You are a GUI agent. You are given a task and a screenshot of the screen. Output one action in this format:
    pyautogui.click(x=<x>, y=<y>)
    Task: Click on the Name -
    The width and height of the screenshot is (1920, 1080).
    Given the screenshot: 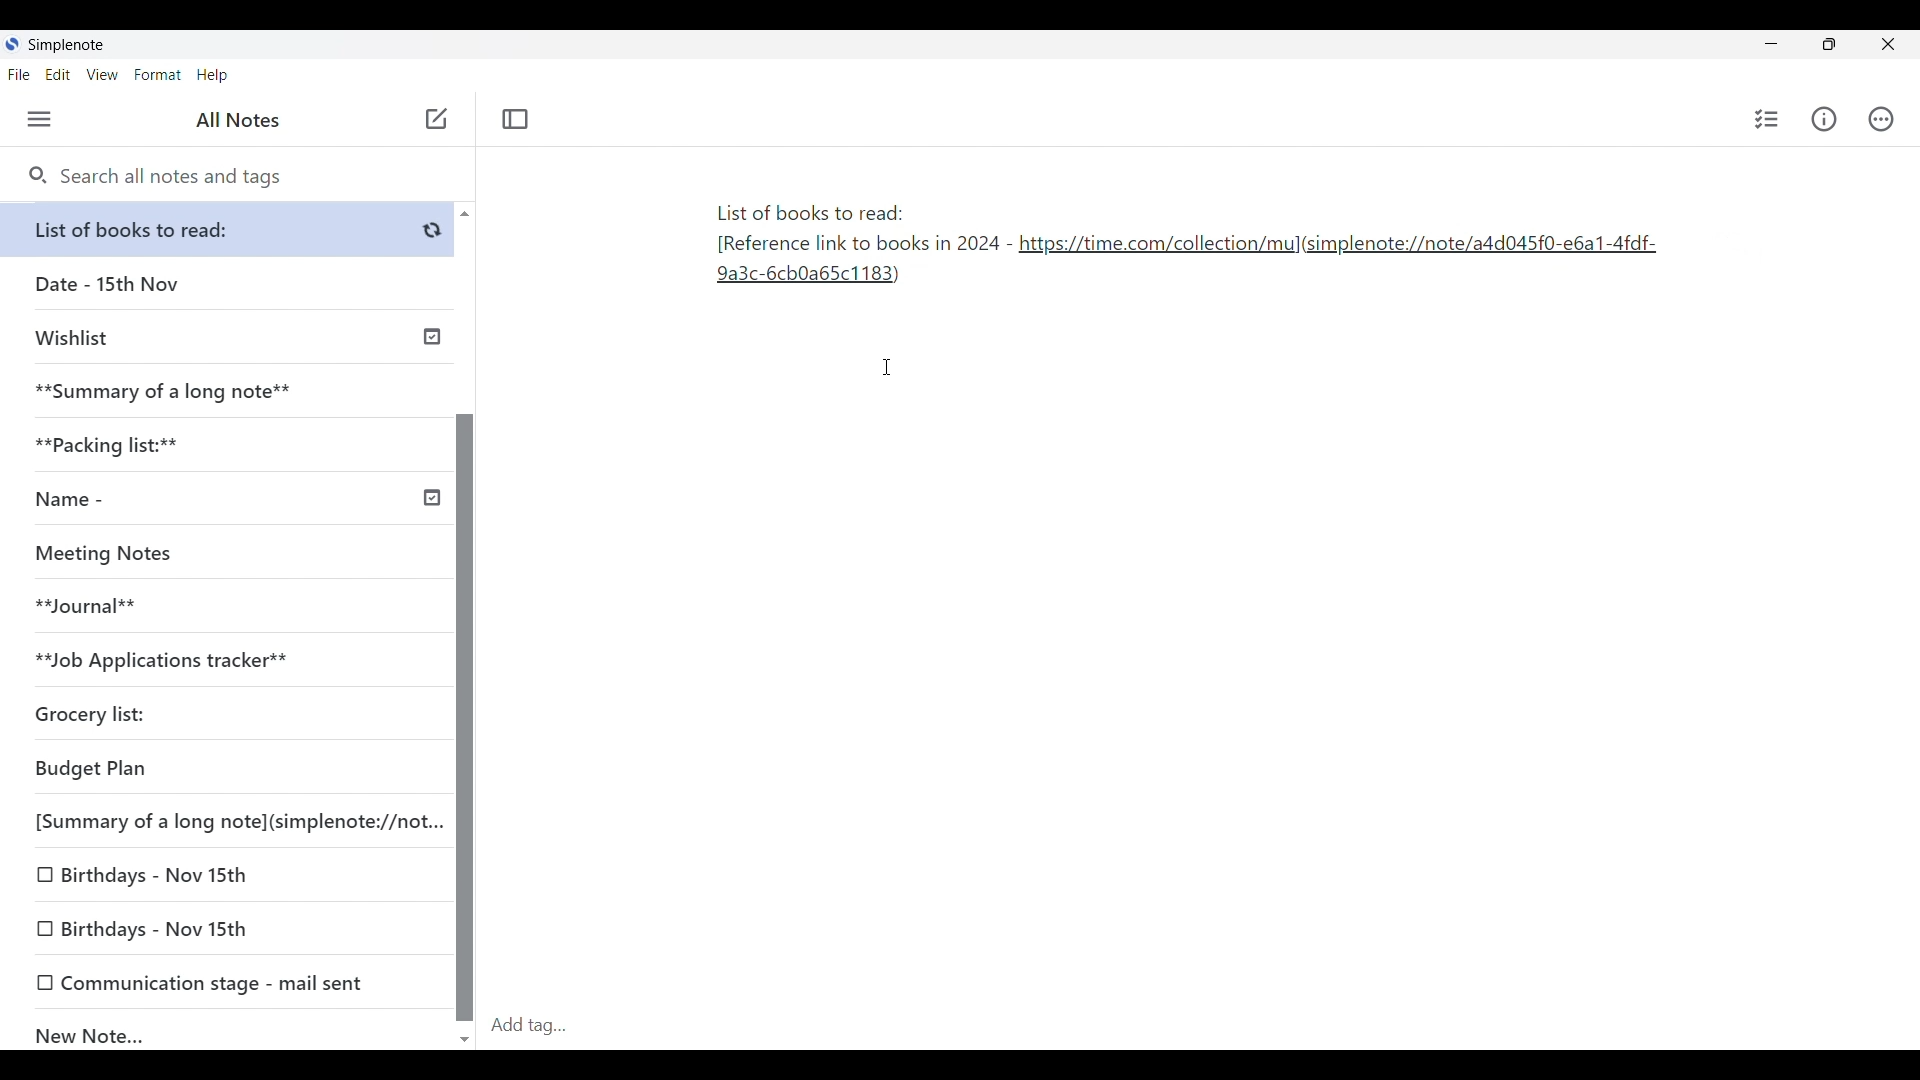 What is the action you would take?
    pyautogui.click(x=234, y=501)
    